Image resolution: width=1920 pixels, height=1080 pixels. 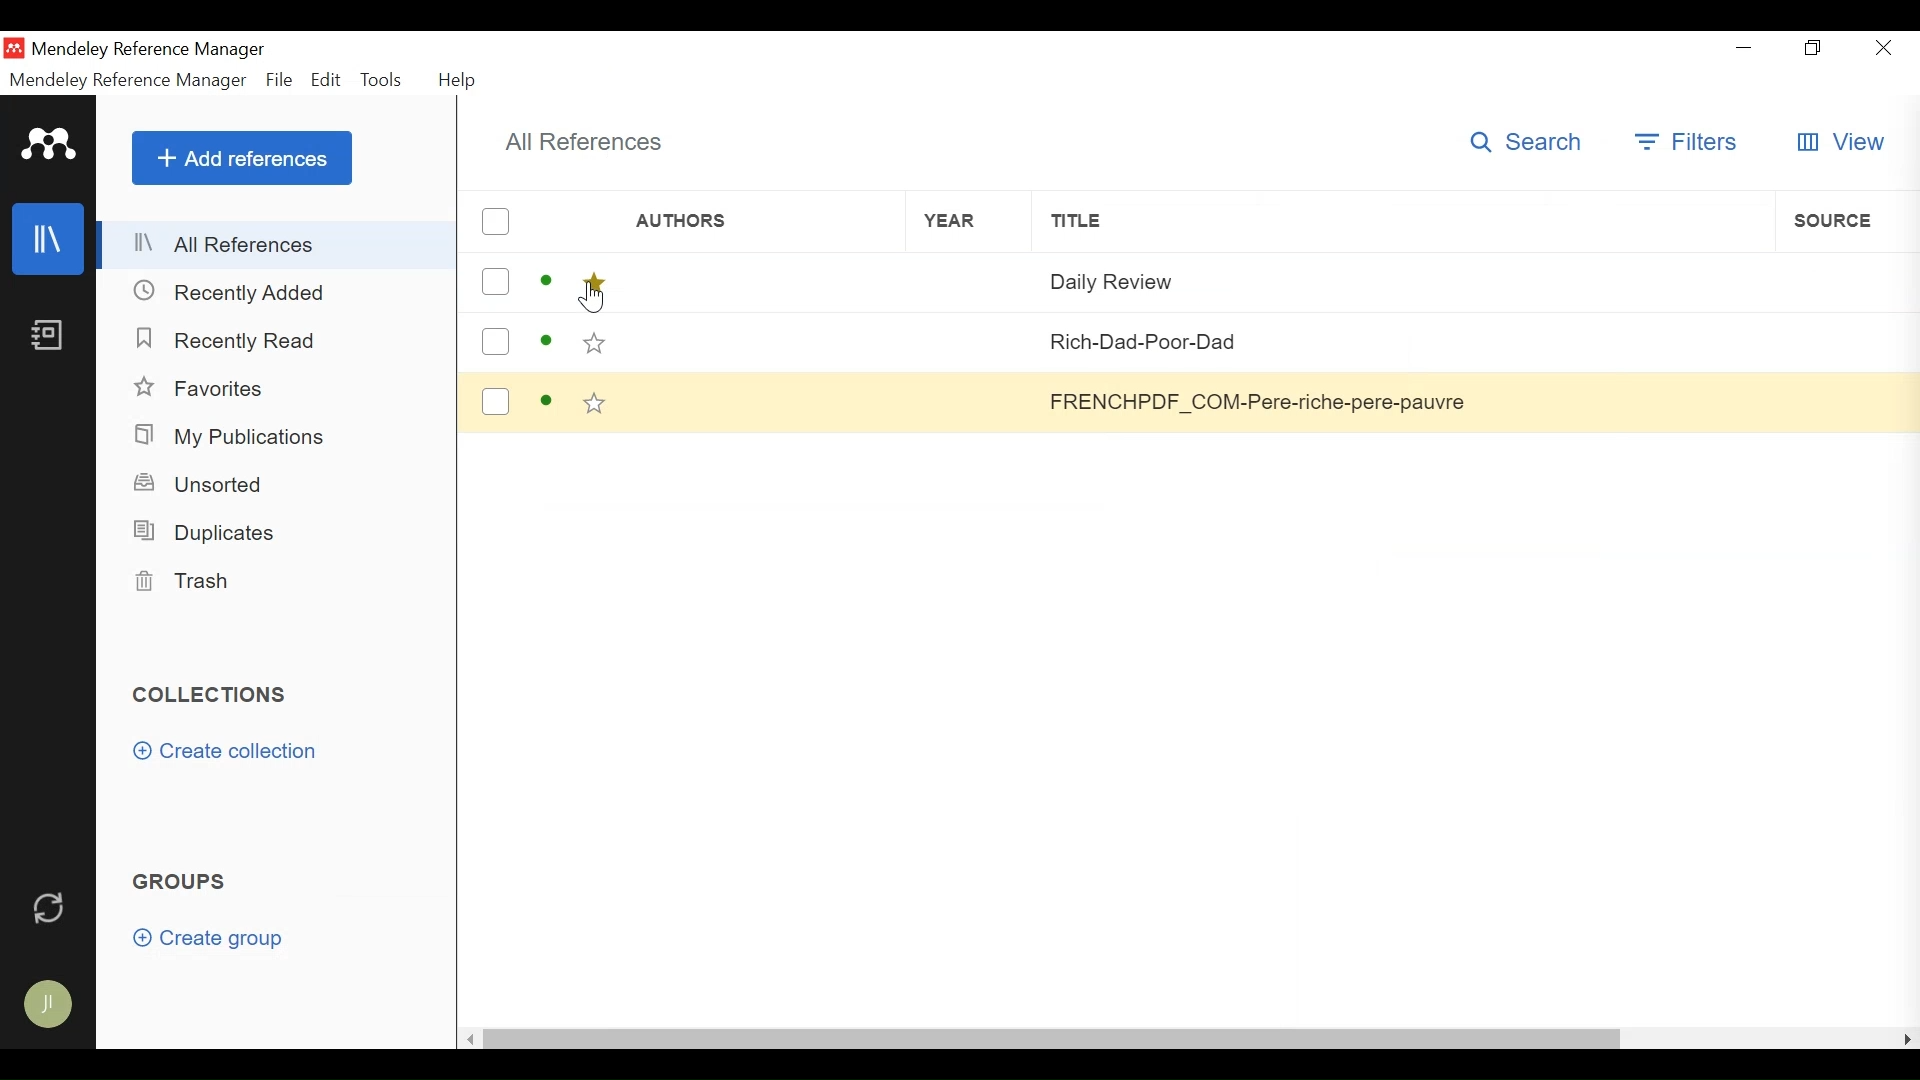 What do you see at coordinates (211, 692) in the screenshot?
I see `Collection` at bounding box center [211, 692].